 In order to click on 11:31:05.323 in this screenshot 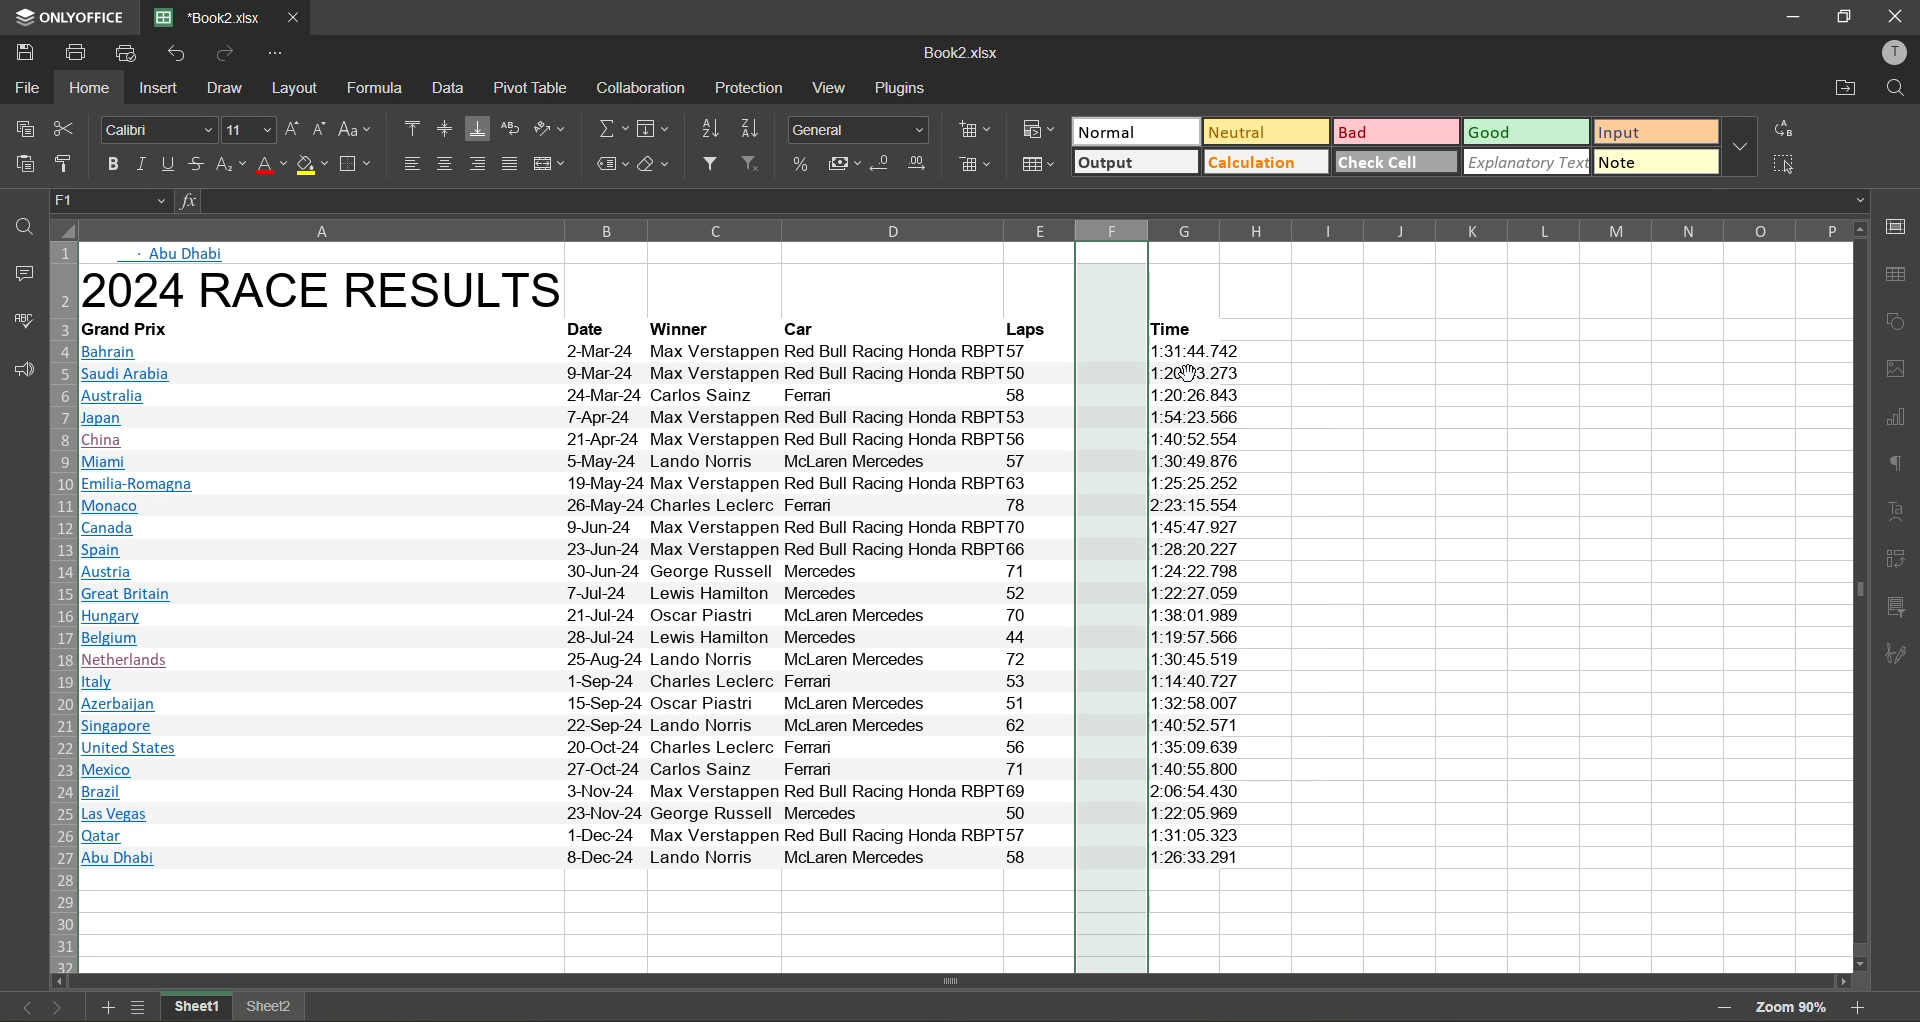, I will do `click(1196, 836)`.